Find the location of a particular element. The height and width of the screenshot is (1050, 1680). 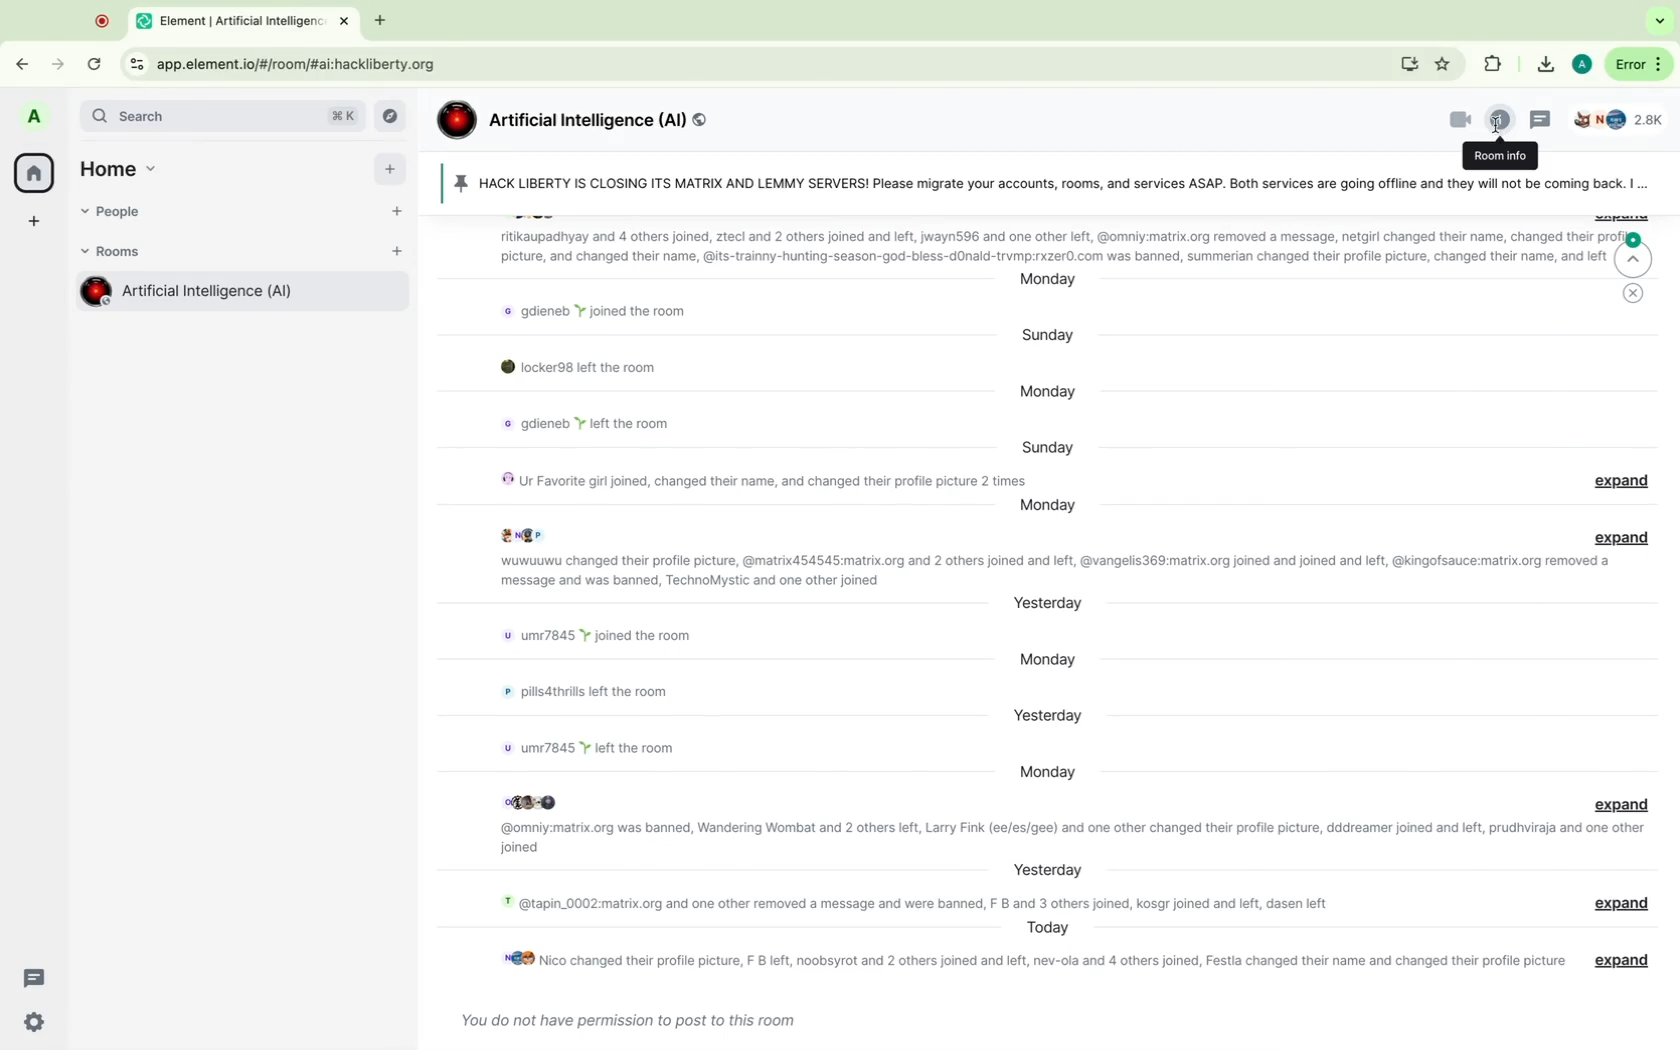

day is located at coordinates (1044, 772).